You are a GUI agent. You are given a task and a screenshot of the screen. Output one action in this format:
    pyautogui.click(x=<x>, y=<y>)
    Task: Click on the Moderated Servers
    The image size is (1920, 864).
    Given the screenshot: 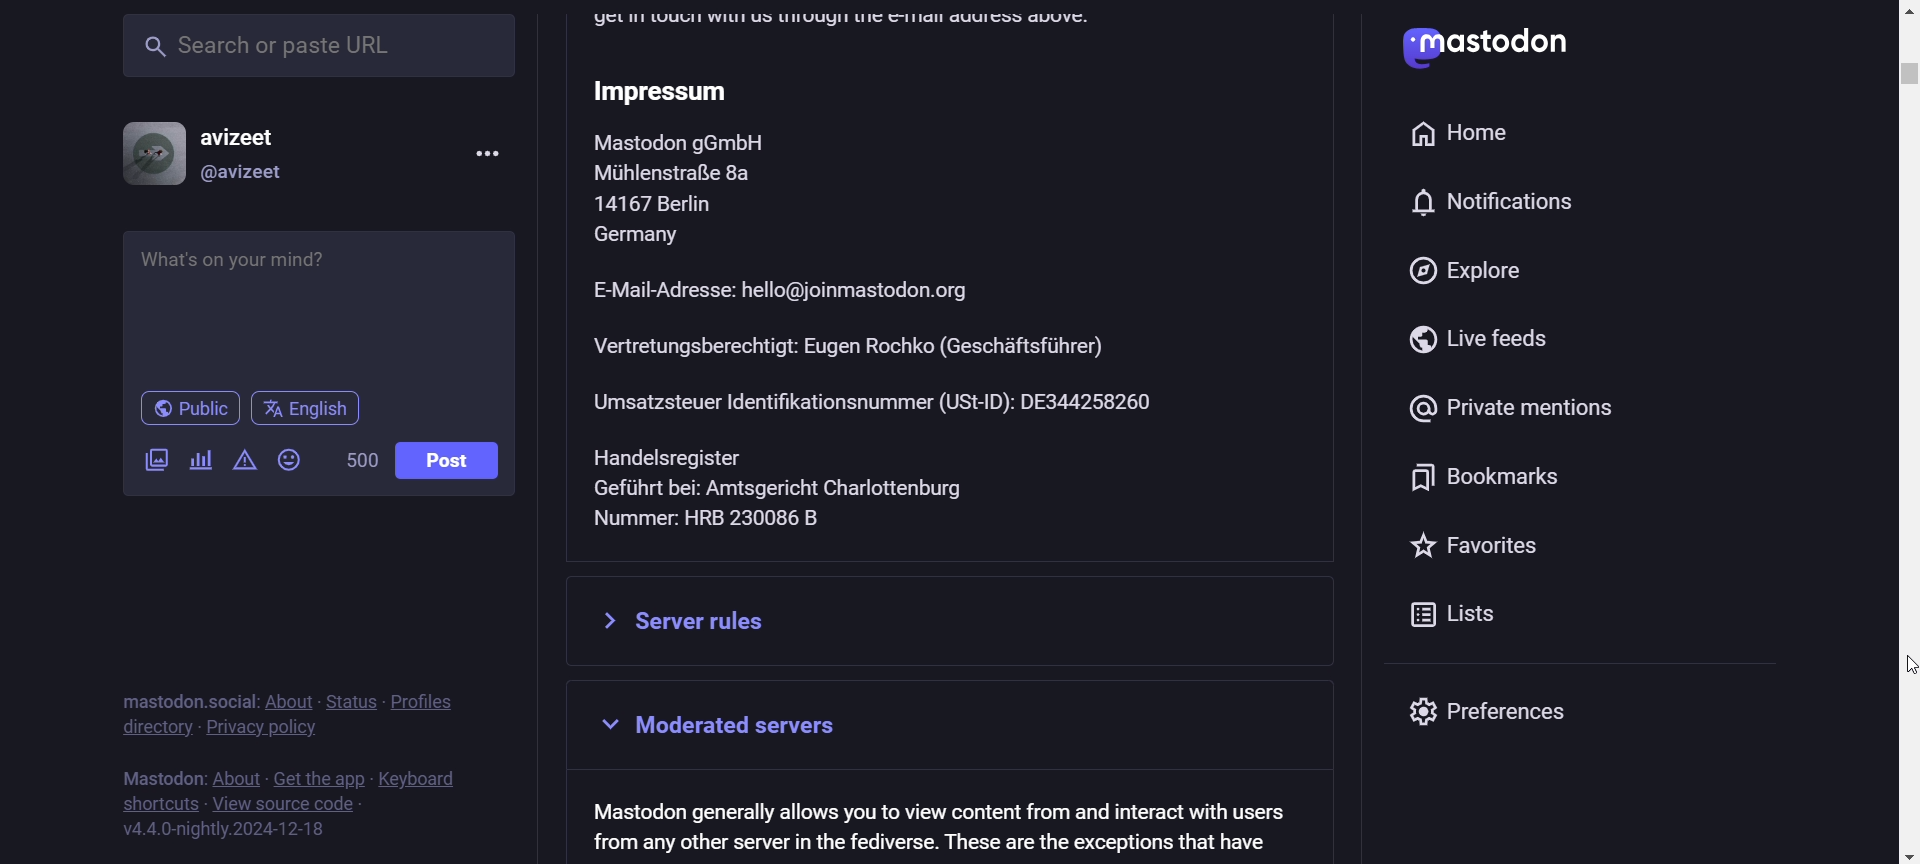 What is the action you would take?
    pyautogui.click(x=964, y=728)
    